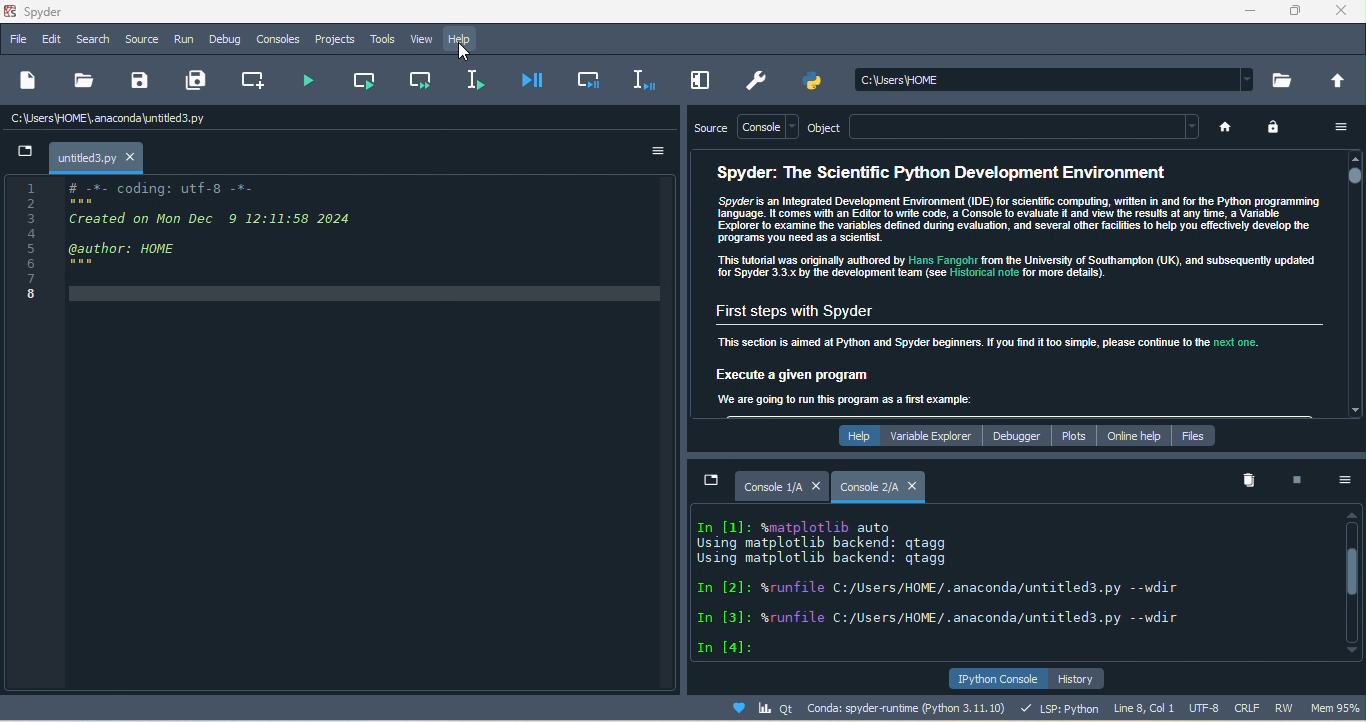  What do you see at coordinates (586, 81) in the screenshot?
I see `debug cell` at bounding box center [586, 81].